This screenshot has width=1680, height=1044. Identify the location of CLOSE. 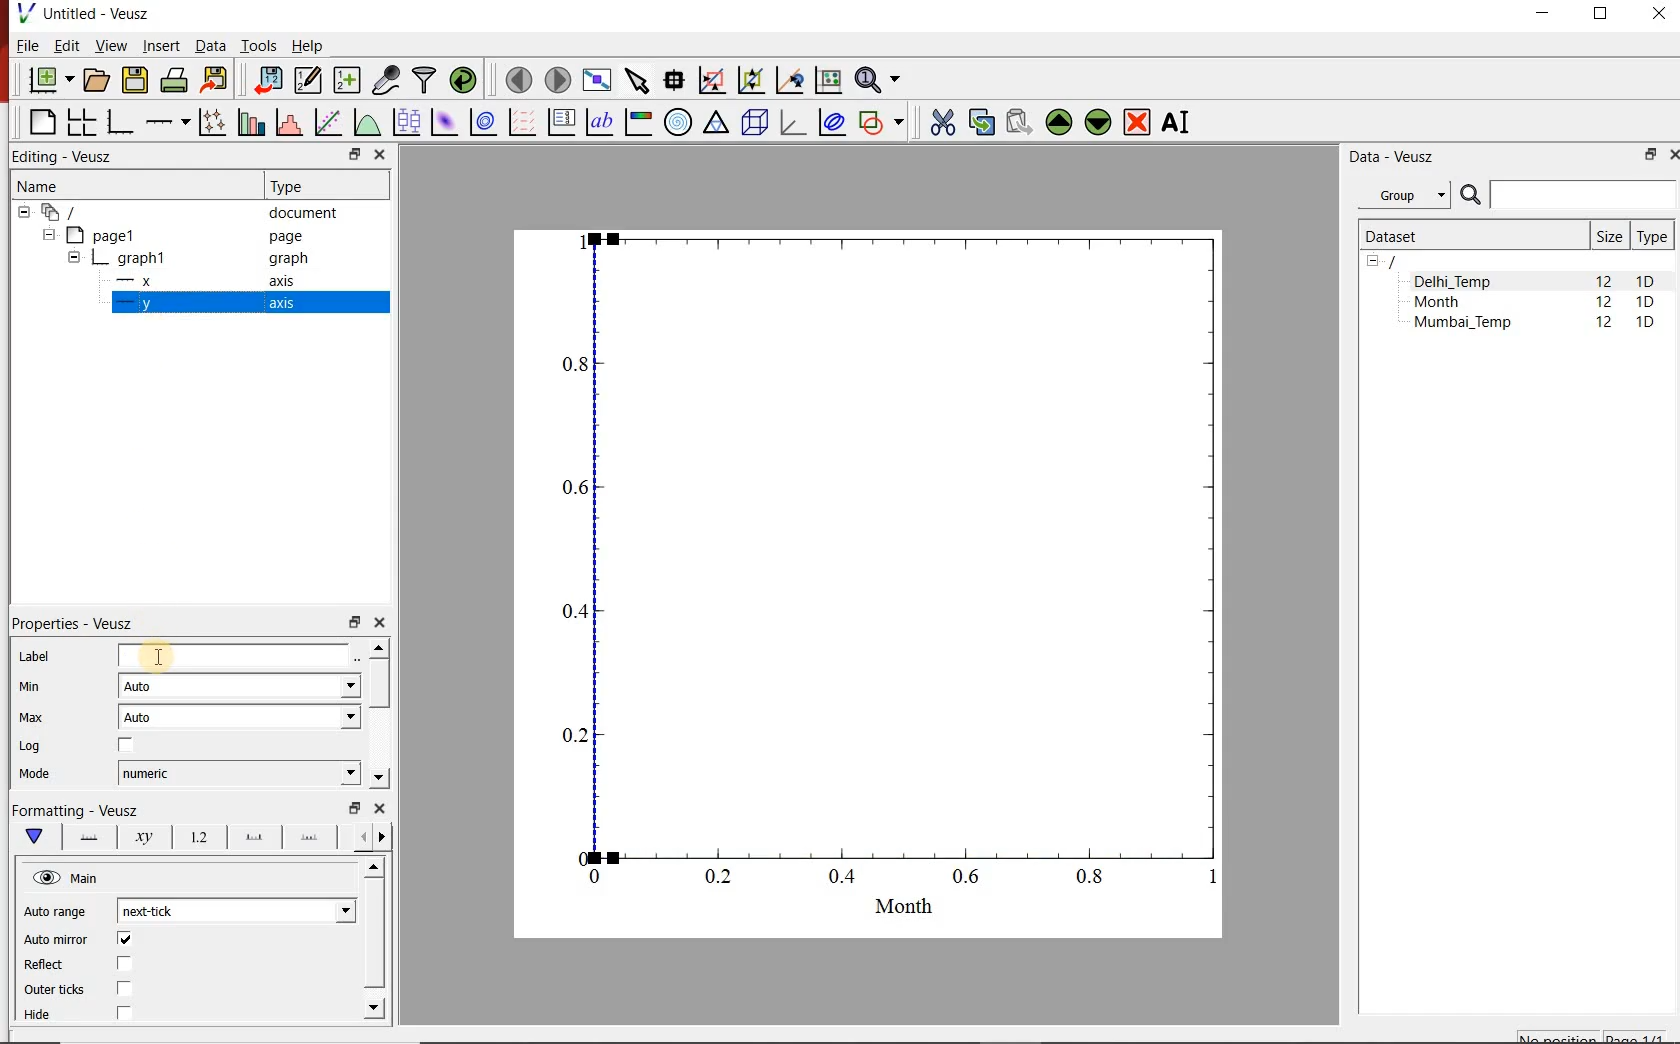
(1656, 13).